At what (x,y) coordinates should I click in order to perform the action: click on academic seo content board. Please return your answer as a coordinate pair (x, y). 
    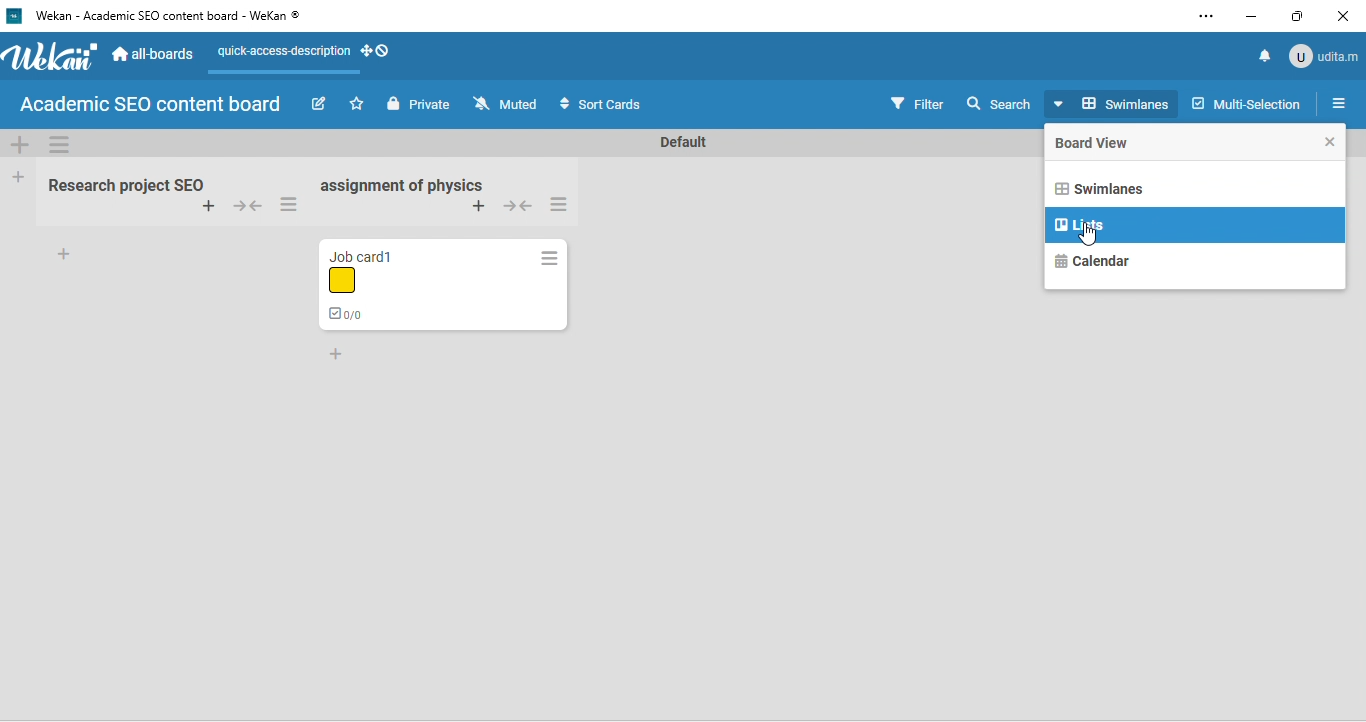
    Looking at the image, I should click on (154, 105).